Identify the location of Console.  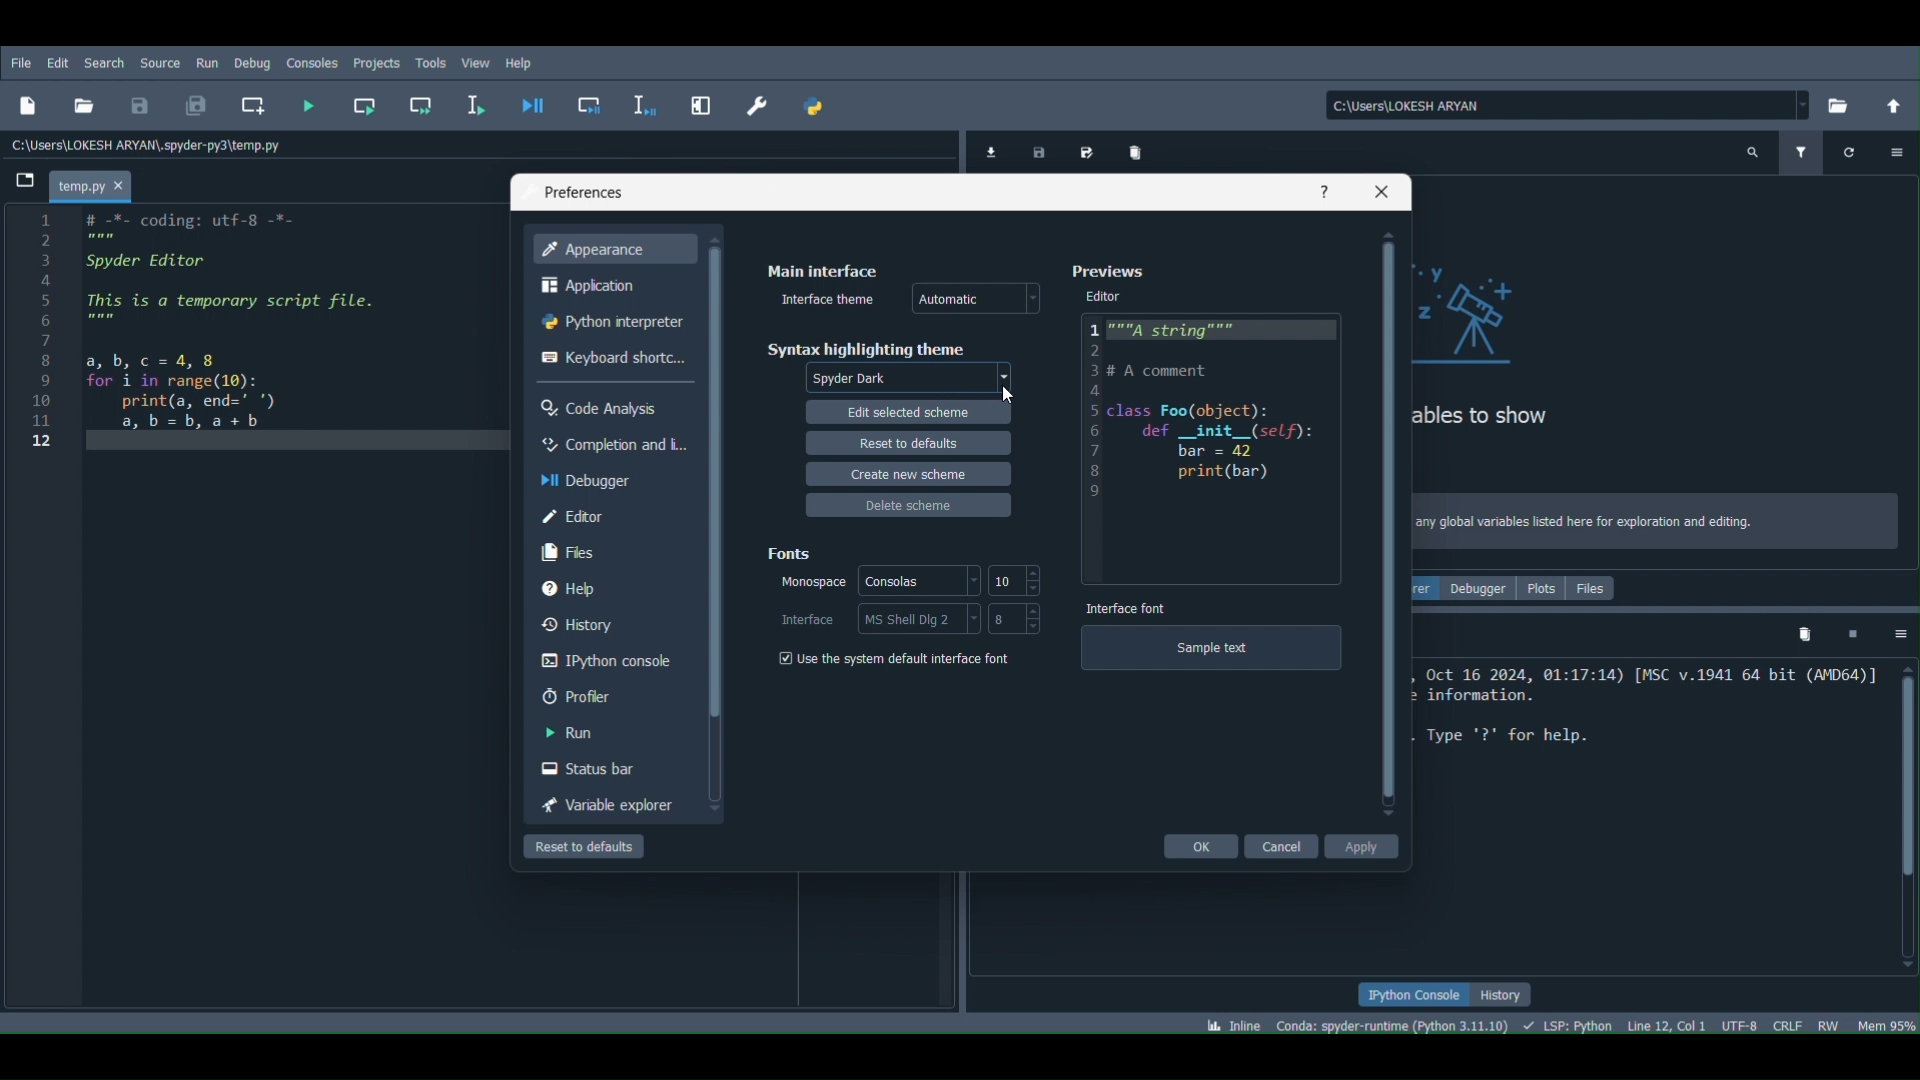
(307, 62).